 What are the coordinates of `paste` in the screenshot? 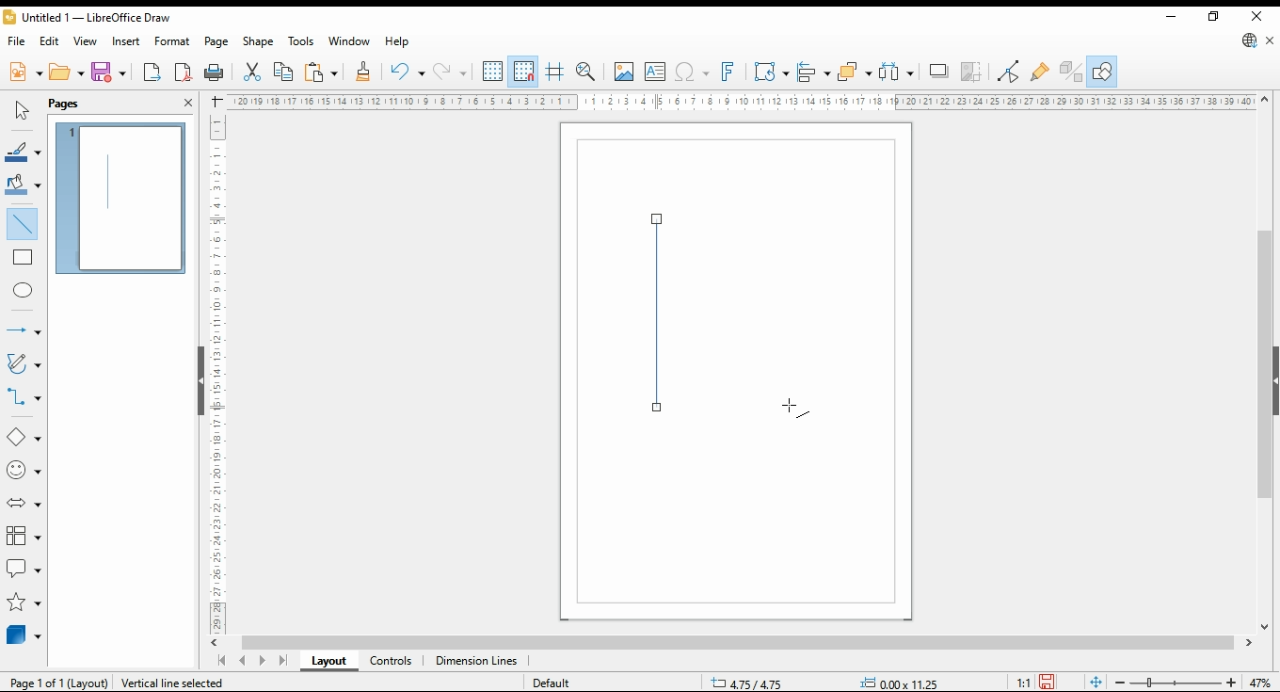 It's located at (321, 72).